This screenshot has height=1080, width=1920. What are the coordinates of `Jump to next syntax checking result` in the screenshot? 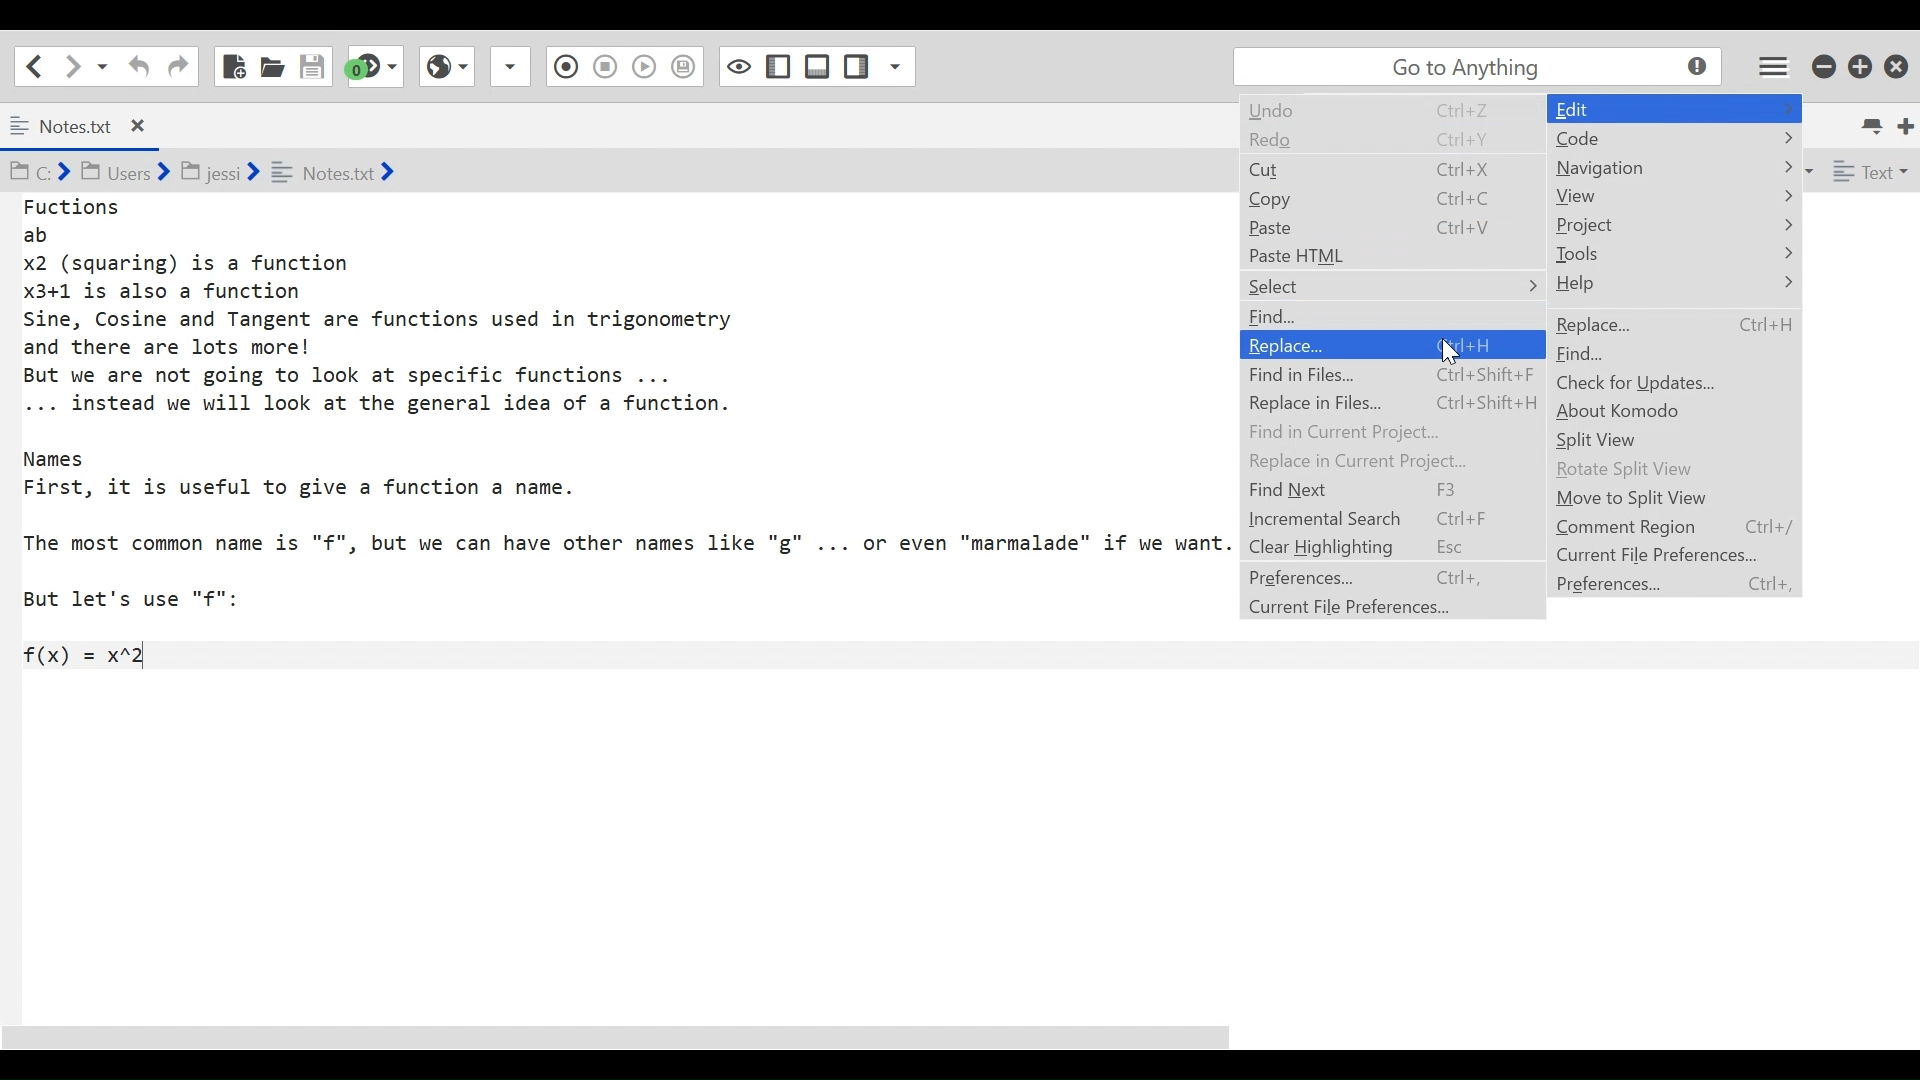 It's located at (375, 66).